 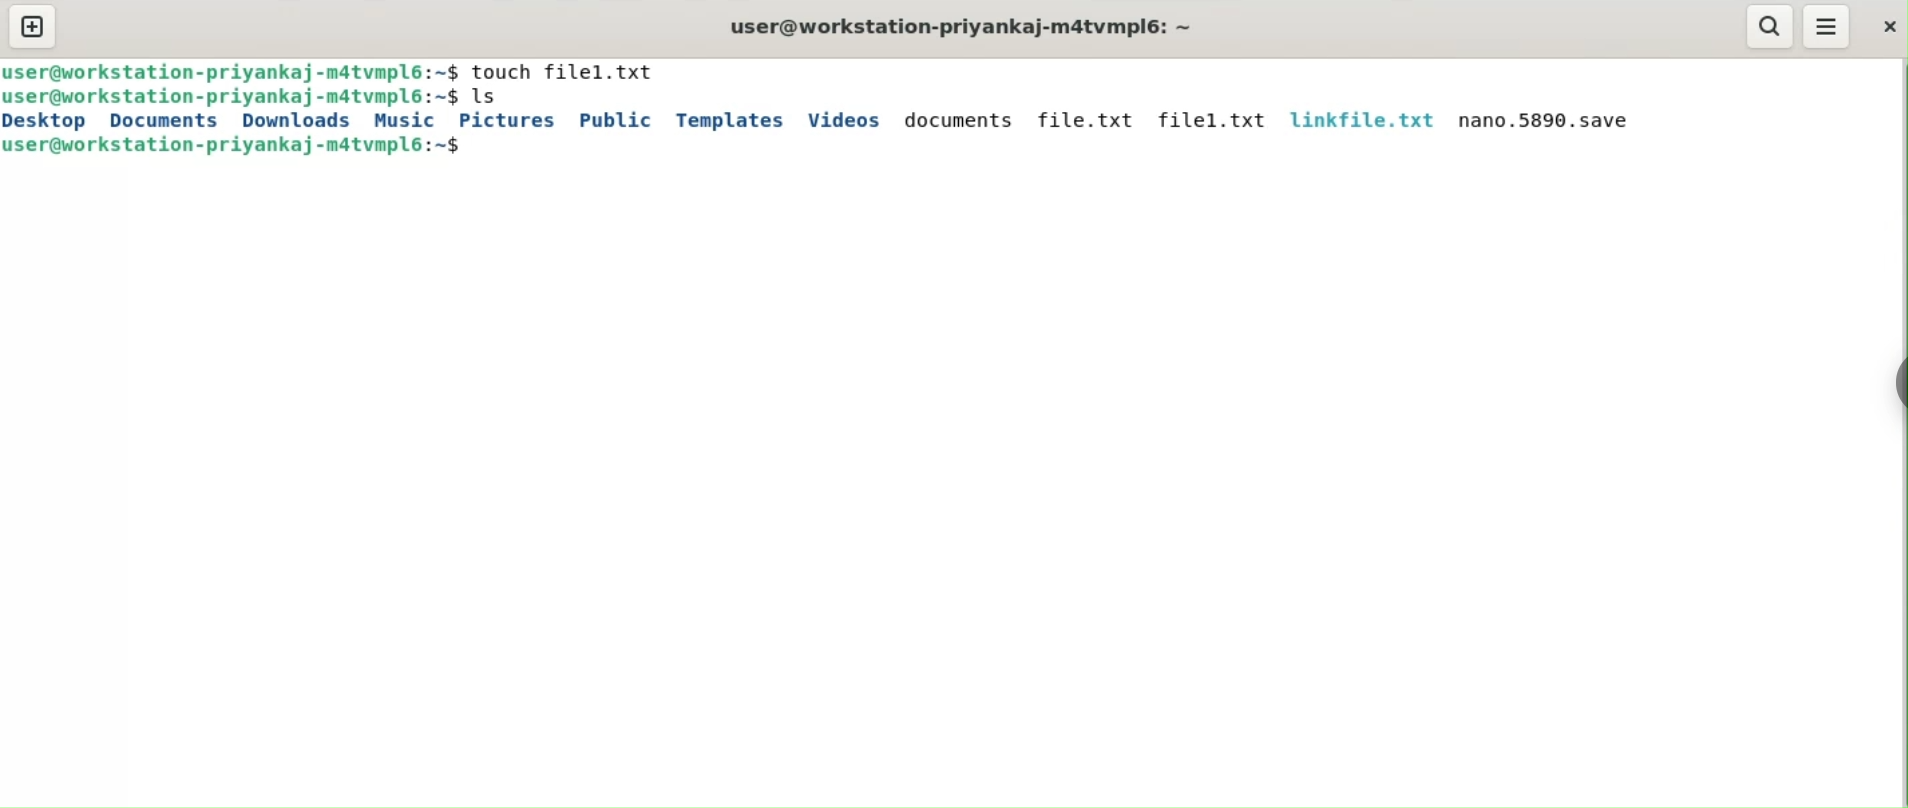 I want to click on file1.txt, so click(x=1209, y=121).